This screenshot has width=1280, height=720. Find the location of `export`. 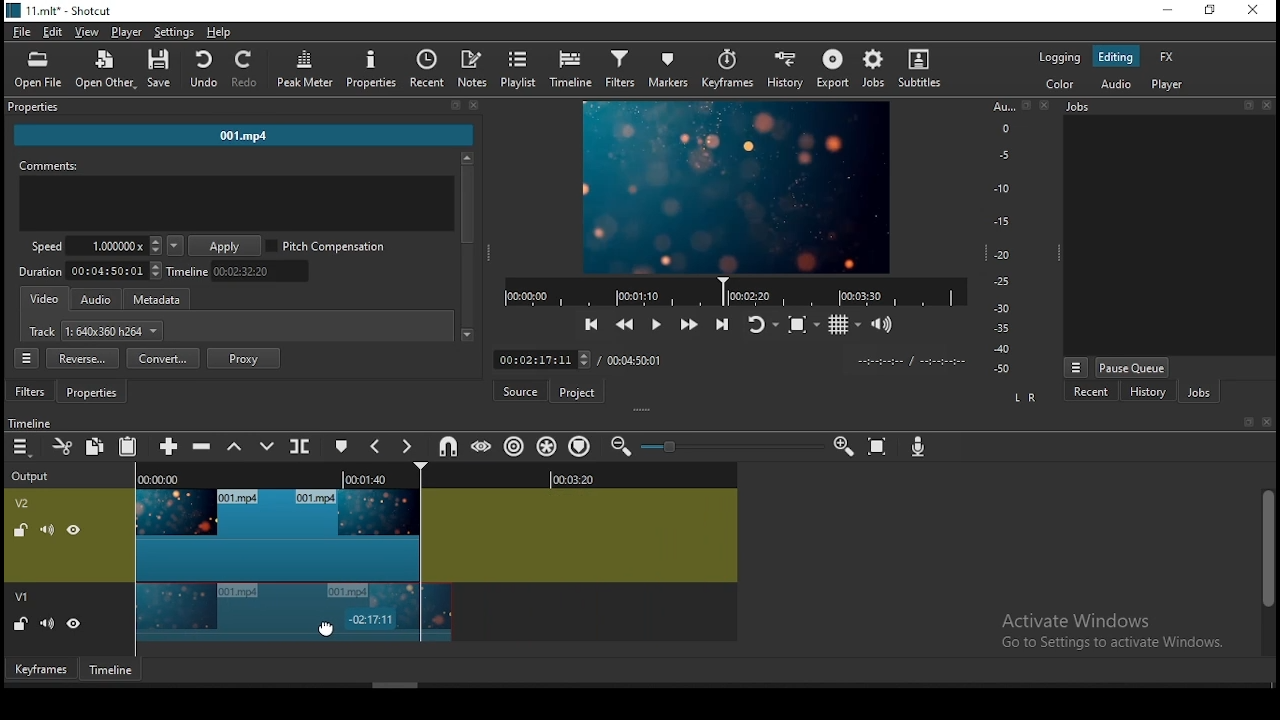

export is located at coordinates (833, 69).